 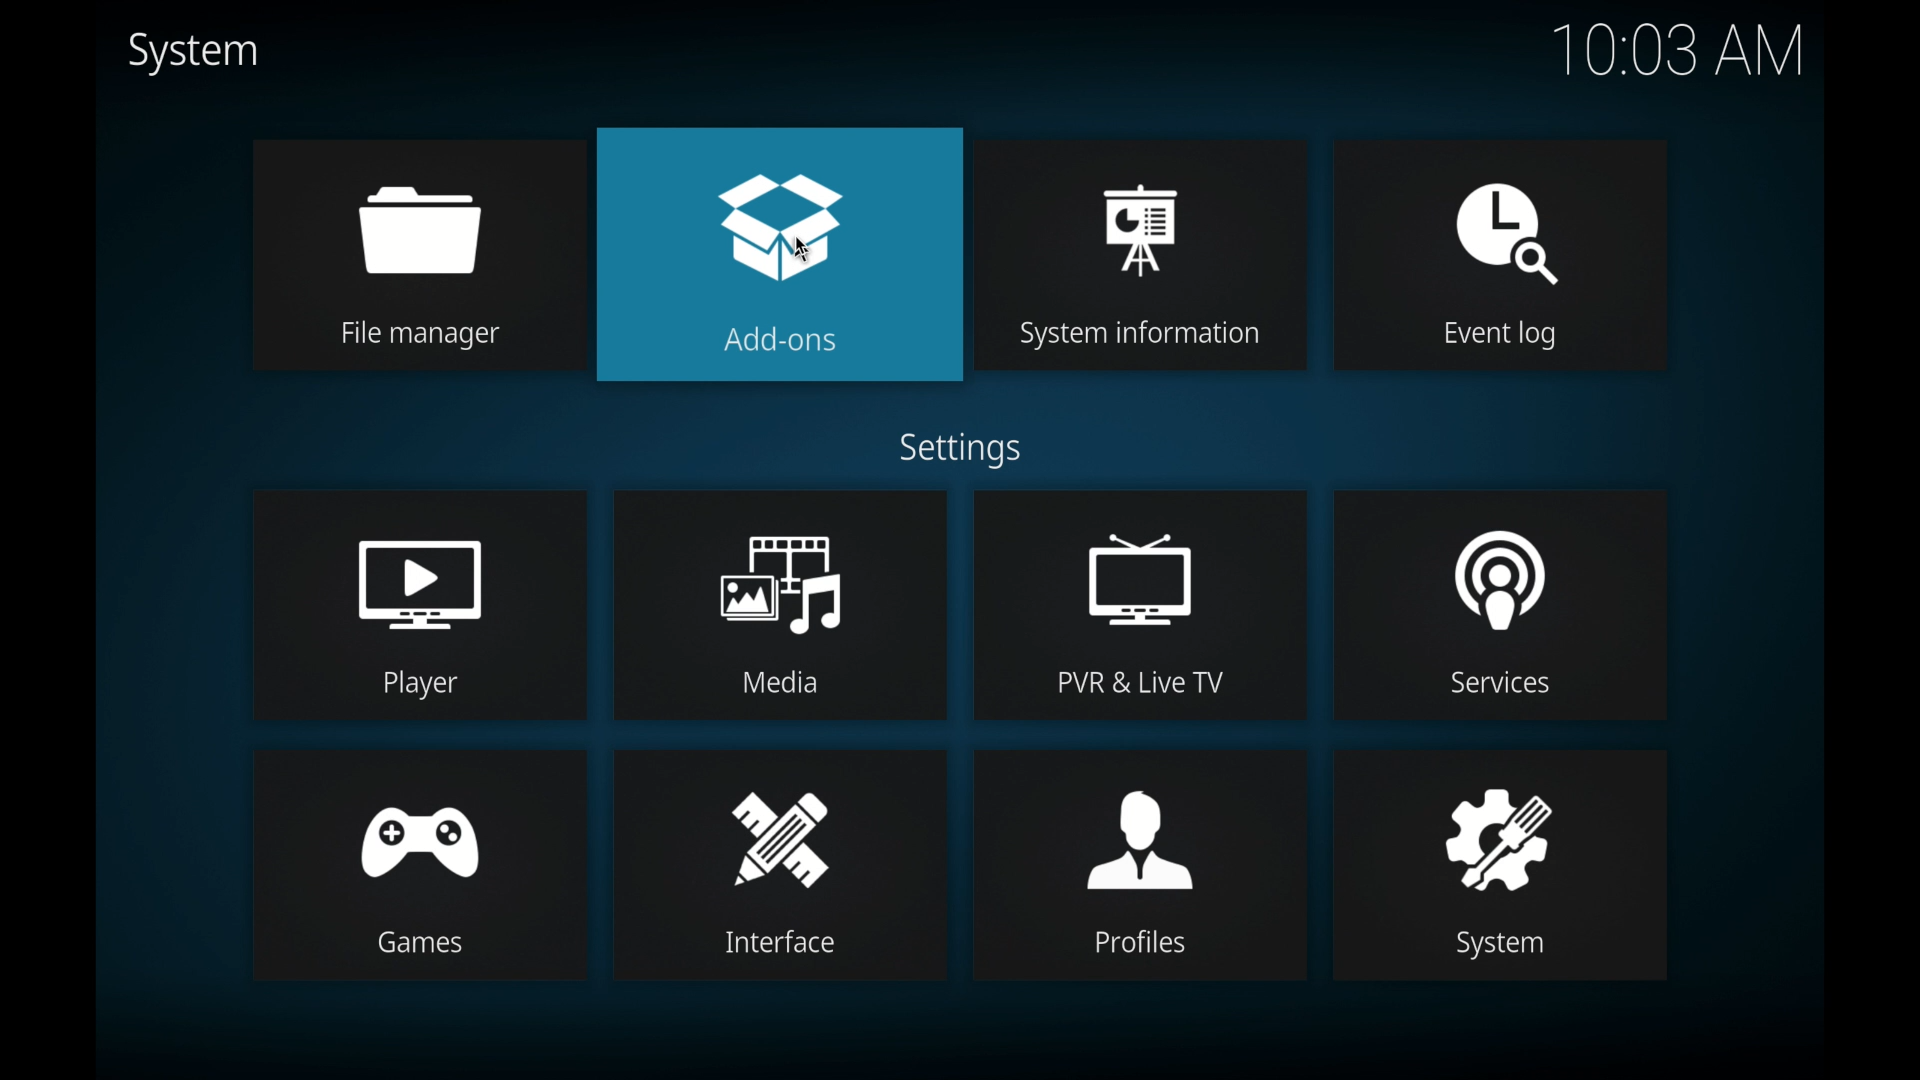 I want to click on event log, so click(x=1501, y=254).